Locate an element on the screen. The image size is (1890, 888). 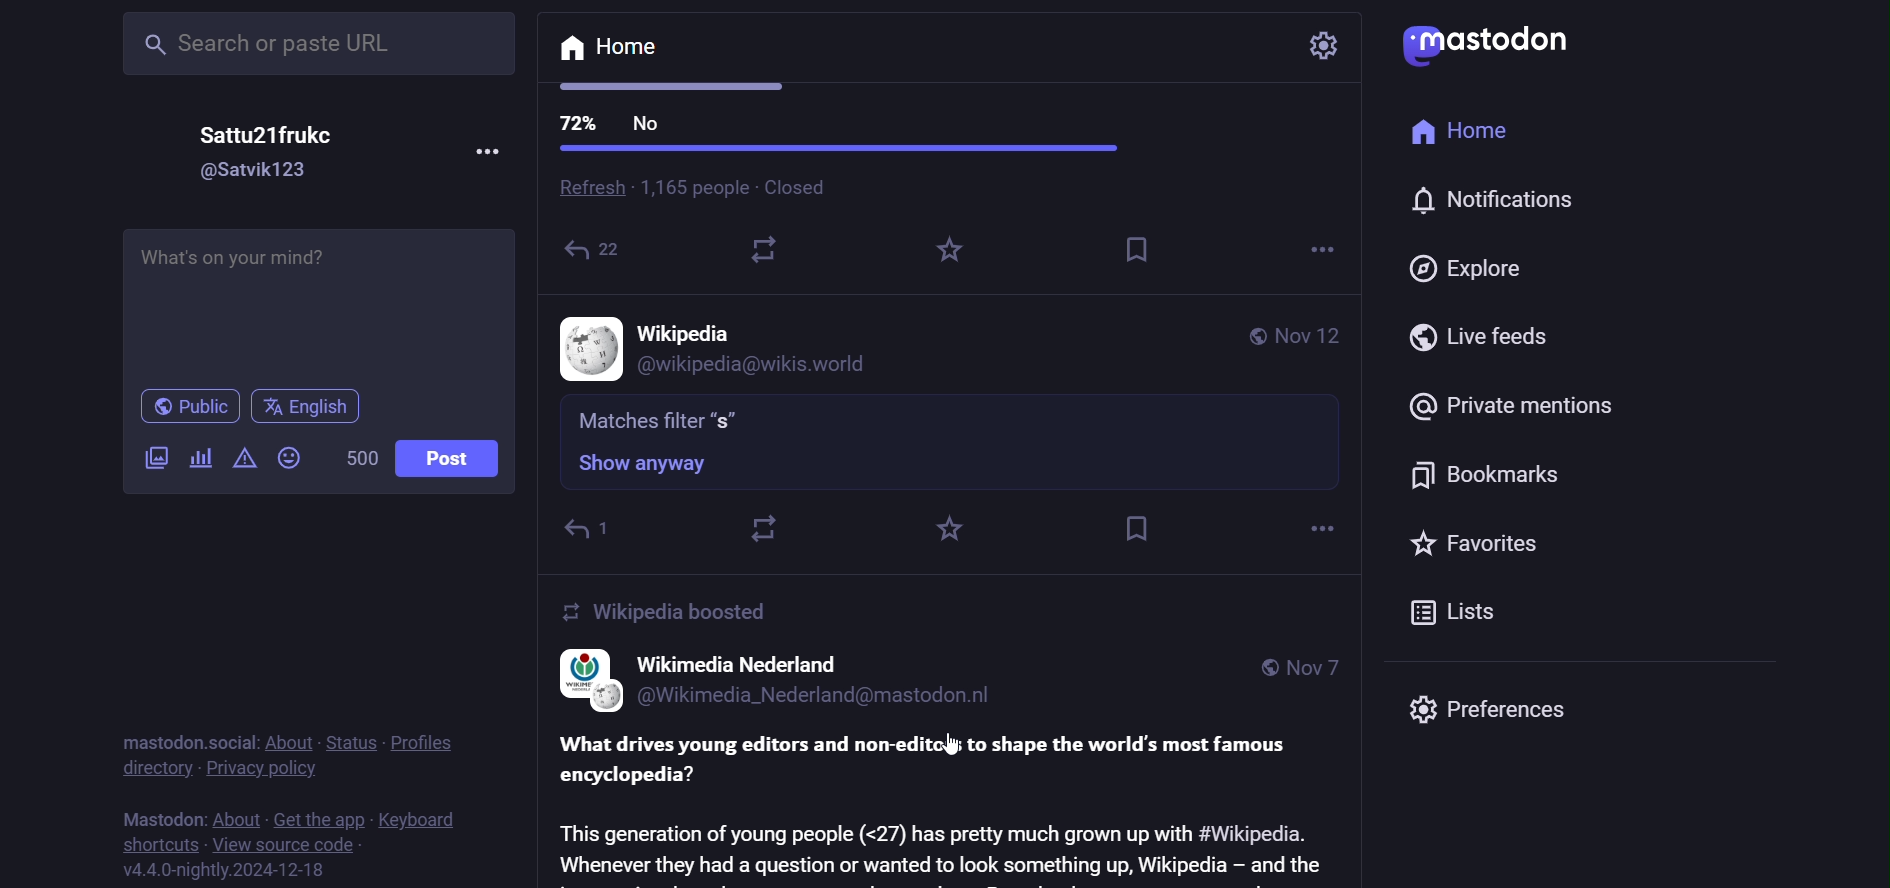
public is located at coordinates (1252, 337).